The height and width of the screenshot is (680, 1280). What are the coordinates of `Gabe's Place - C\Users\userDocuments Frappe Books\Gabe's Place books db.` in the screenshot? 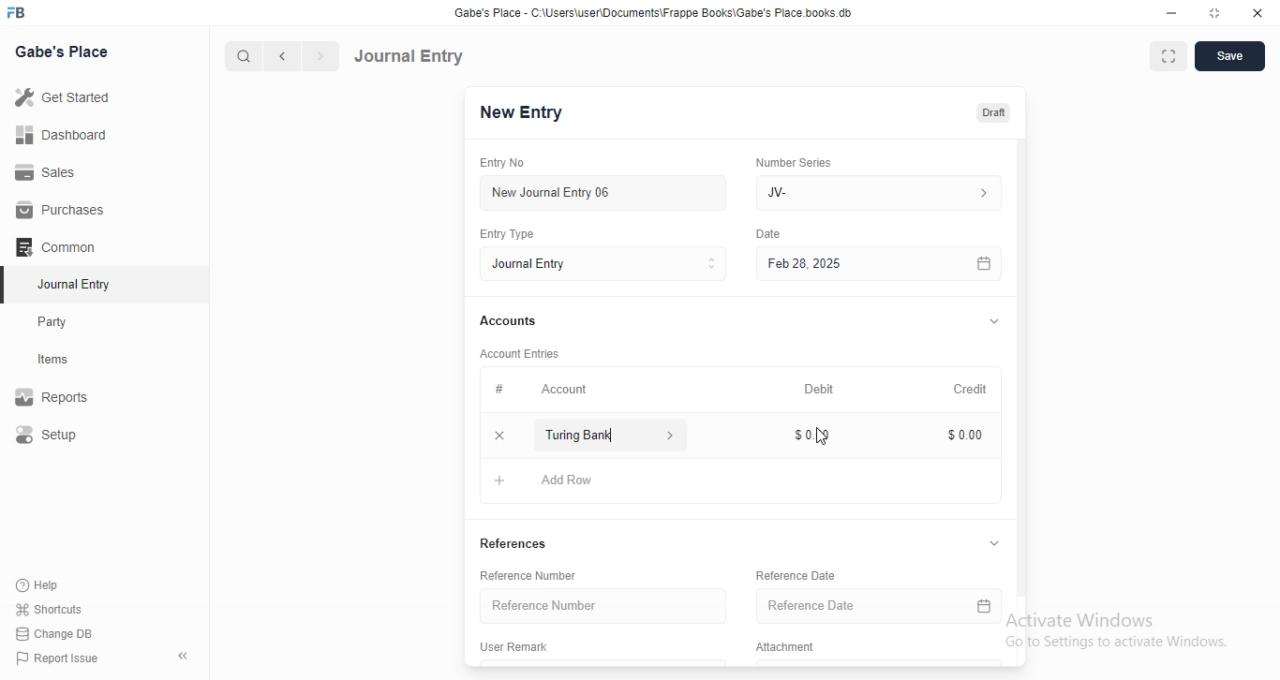 It's located at (654, 13).